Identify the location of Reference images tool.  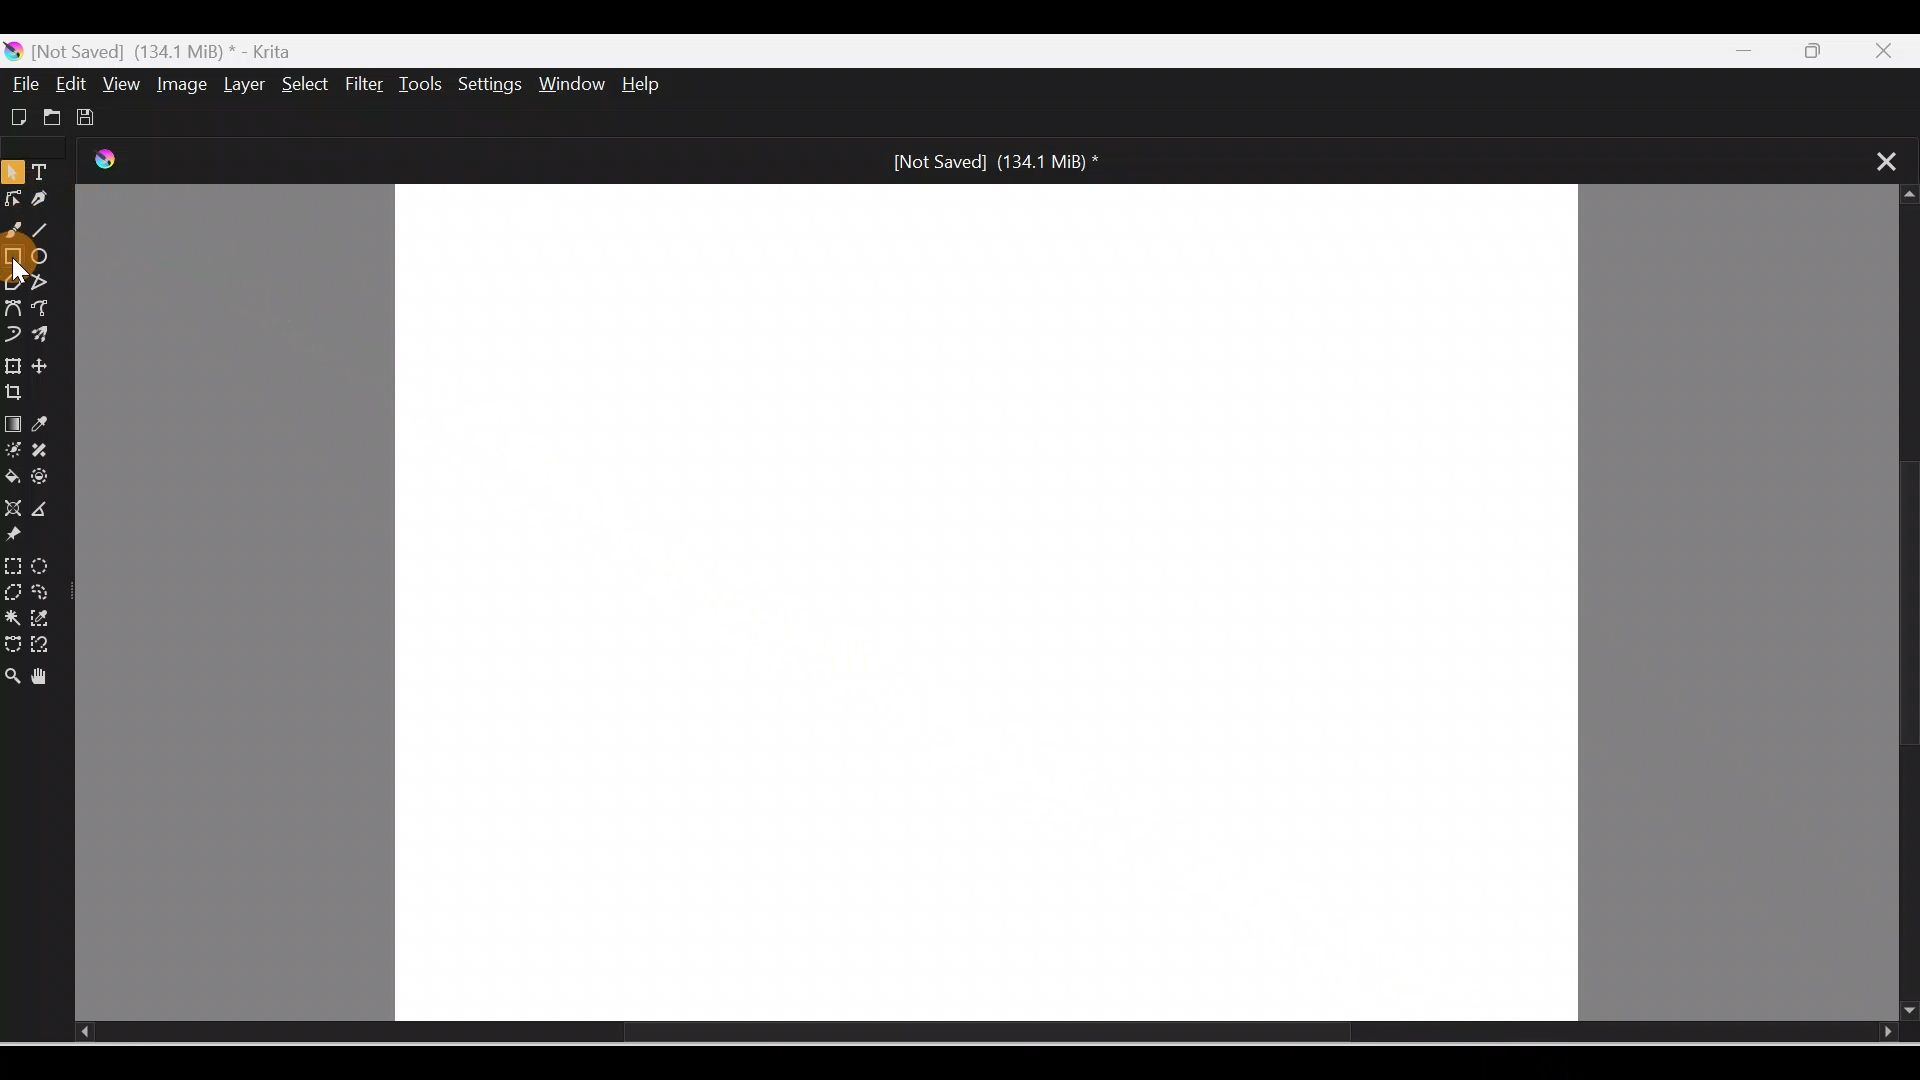
(25, 538).